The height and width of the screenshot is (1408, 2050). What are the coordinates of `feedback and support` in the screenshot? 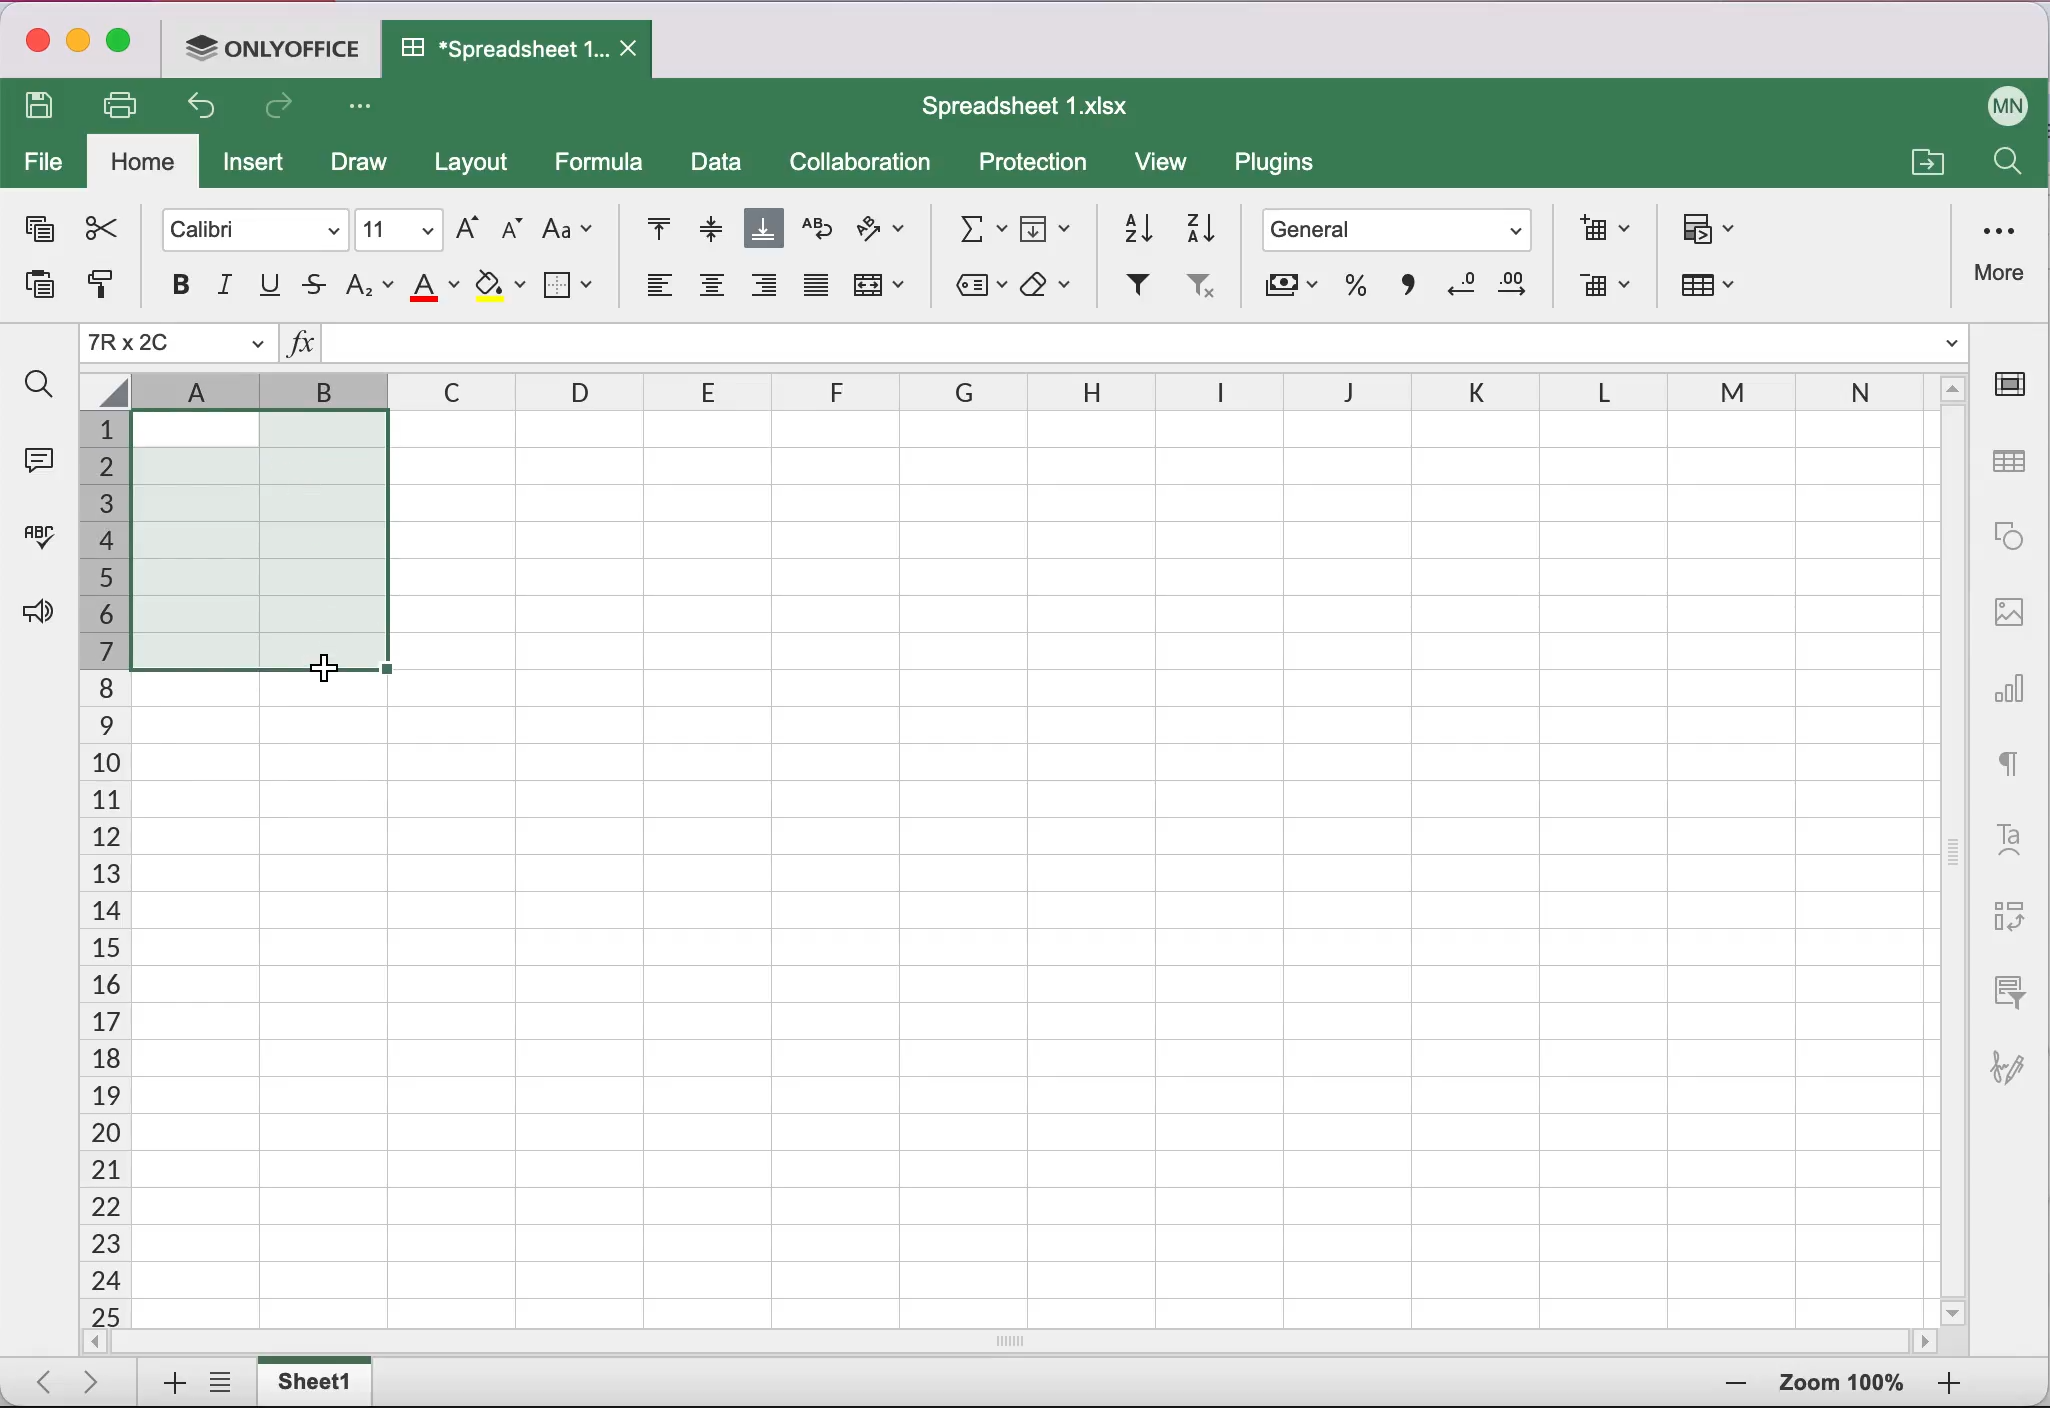 It's located at (32, 614).